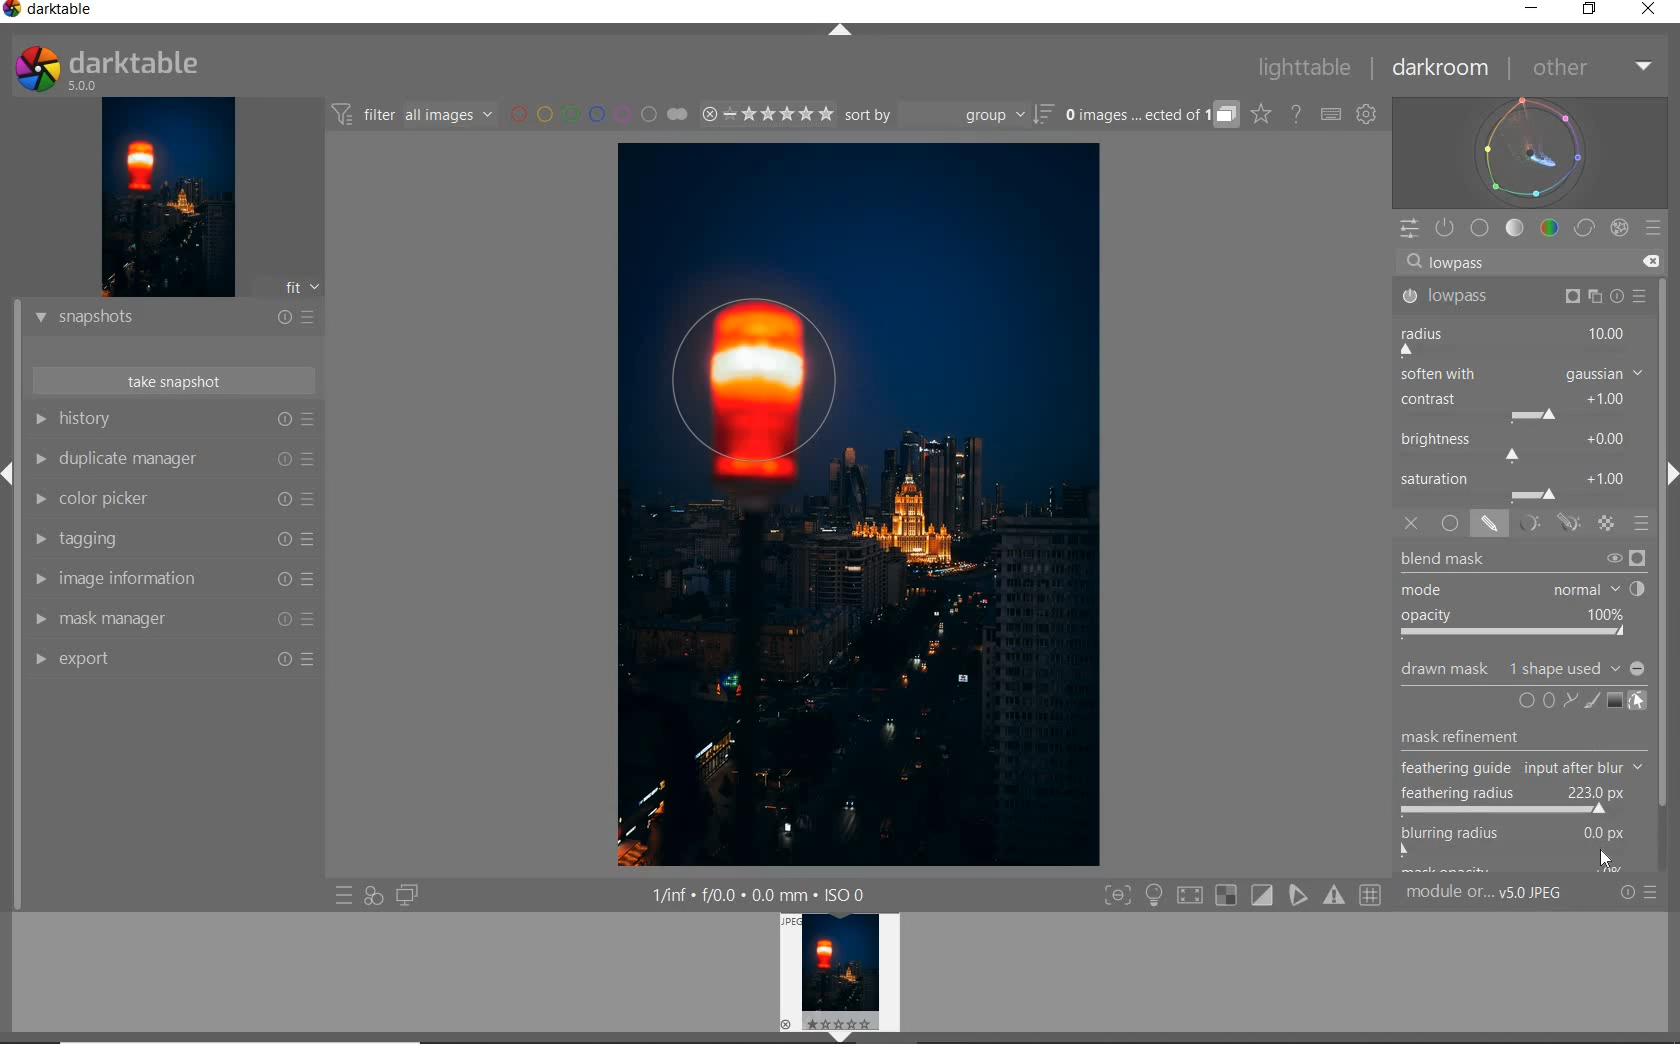 This screenshot has width=1680, height=1044. What do you see at coordinates (1522, 594) in the screenshot?
I see `BLEND MASK` at bounding box center [1522, 594].